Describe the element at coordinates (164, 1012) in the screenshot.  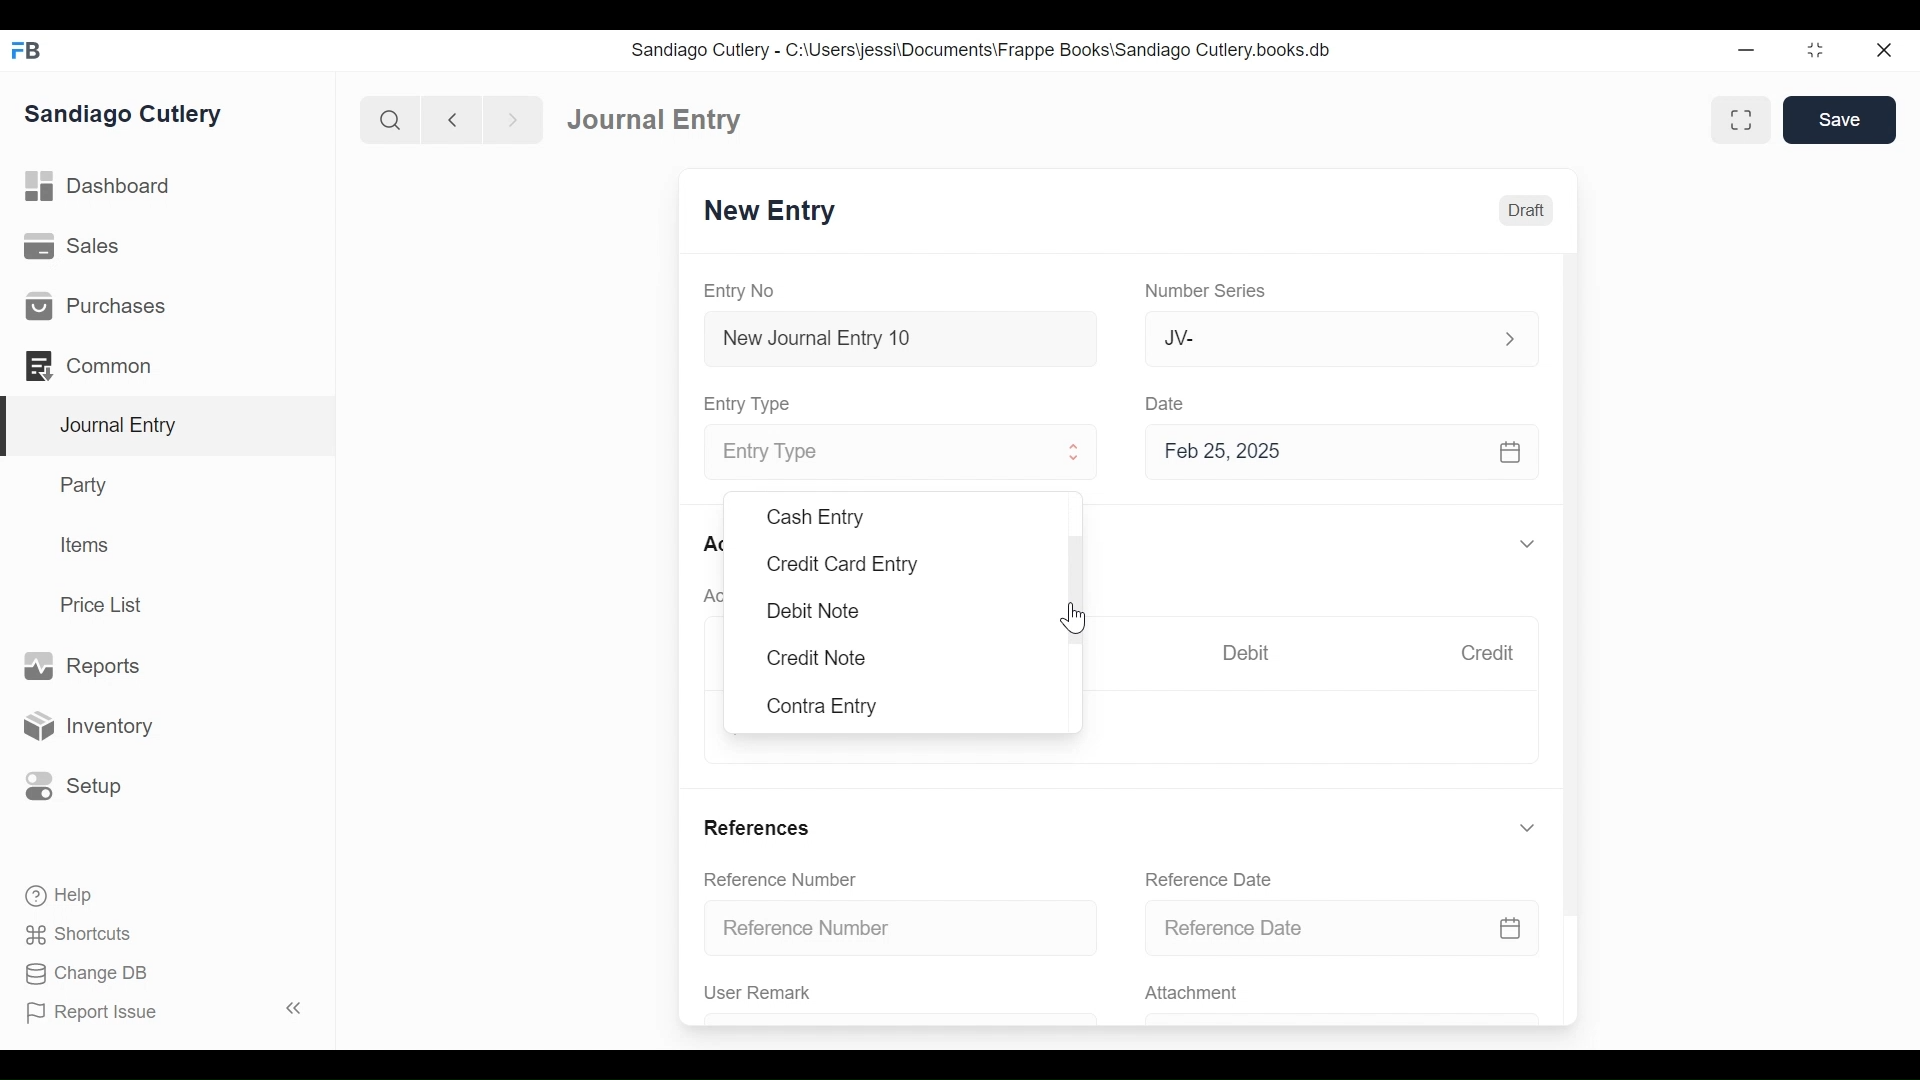
I see `Report Issue` at that location.